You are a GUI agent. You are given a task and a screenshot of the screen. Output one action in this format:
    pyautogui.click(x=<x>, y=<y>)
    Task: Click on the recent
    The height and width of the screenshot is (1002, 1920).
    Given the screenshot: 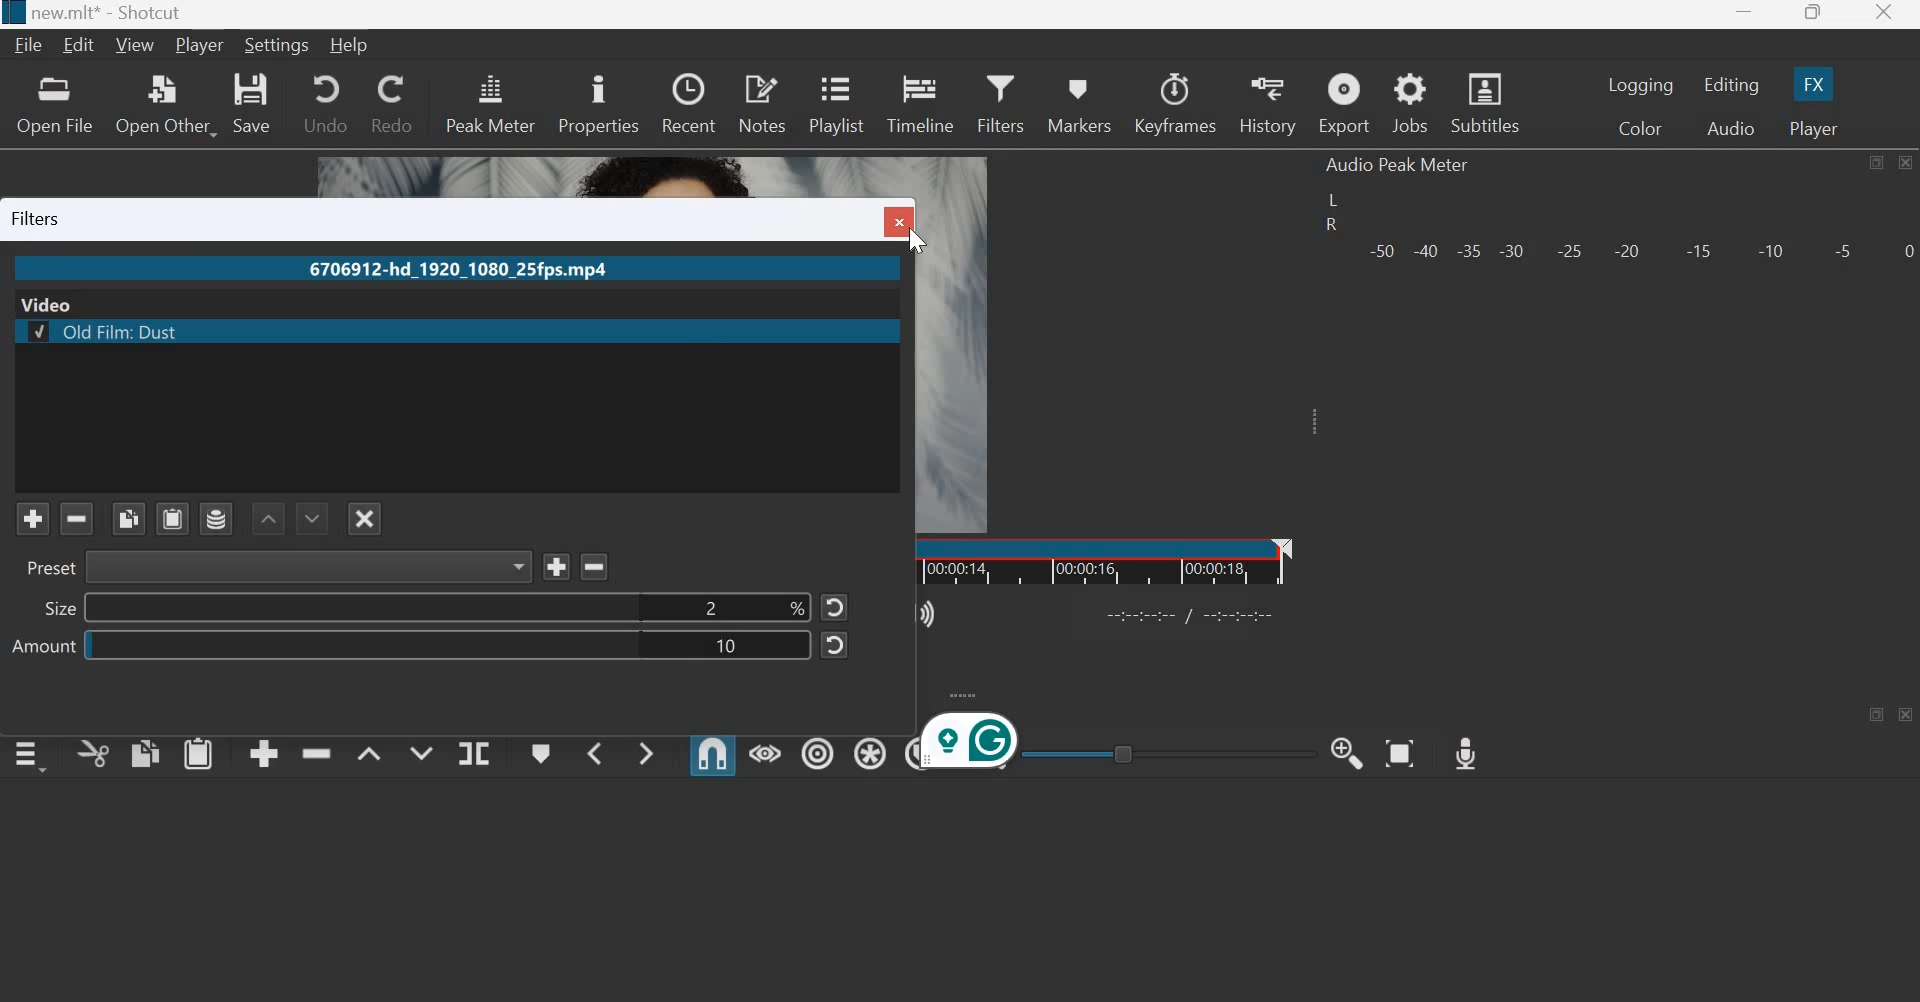 What is the action you would take?
    pyautogui.click(x=688, y=100)
    